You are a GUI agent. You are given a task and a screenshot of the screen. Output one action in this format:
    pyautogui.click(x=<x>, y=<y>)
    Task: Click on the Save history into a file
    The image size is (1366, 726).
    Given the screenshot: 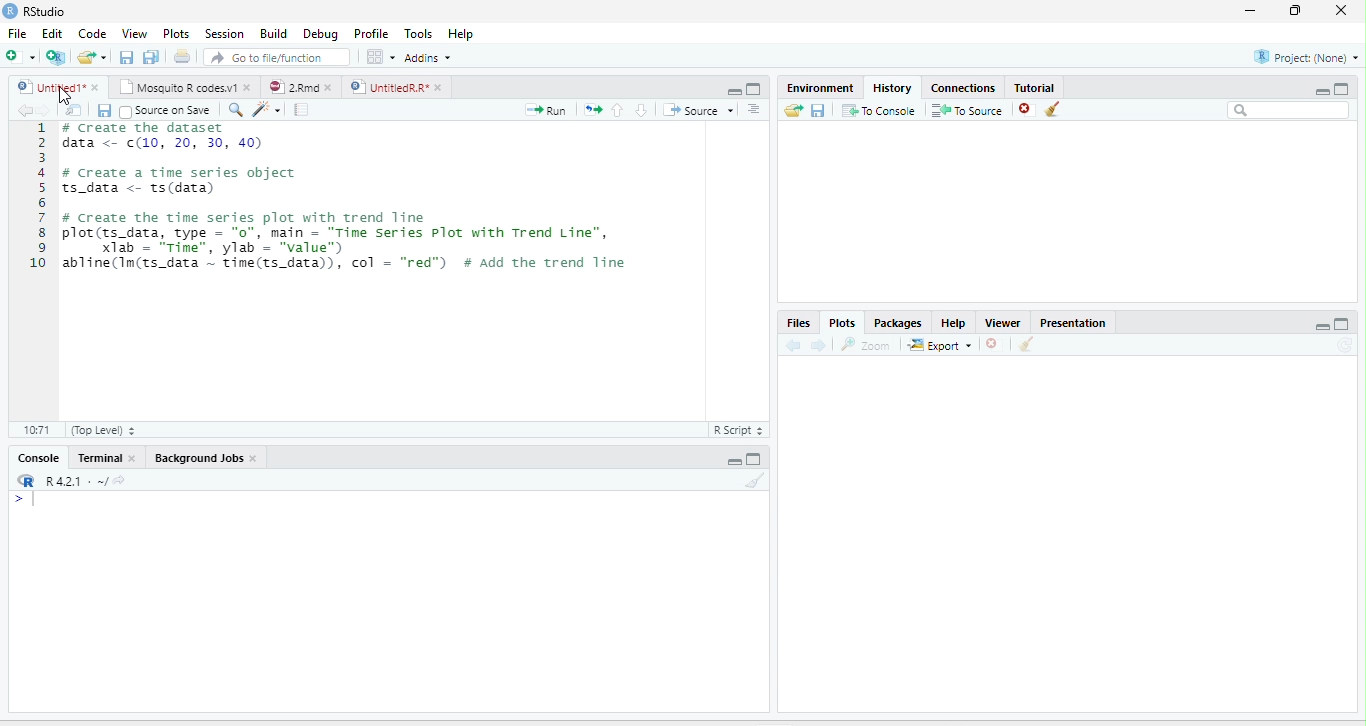 What is the action you would take?
    pyautogui.click(x=818, y=110)
    